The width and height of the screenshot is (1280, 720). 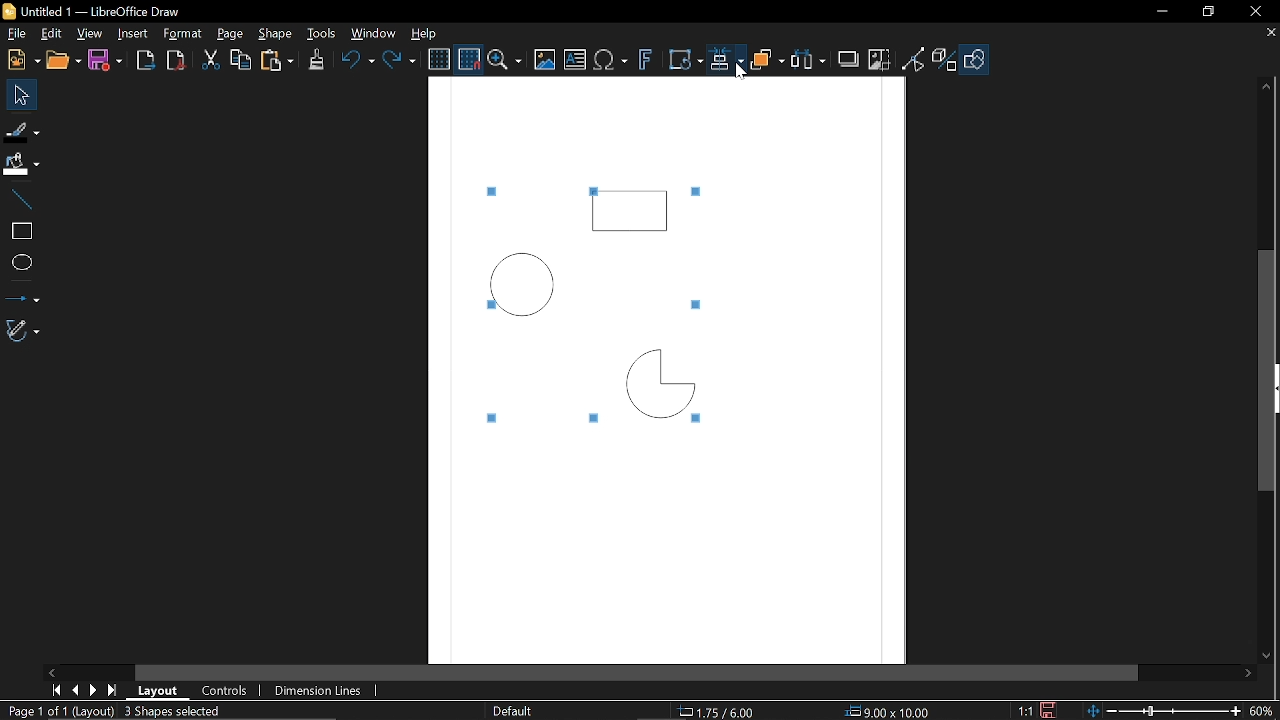 I want to click on Toggle point of view, so click(x=913, y=59).